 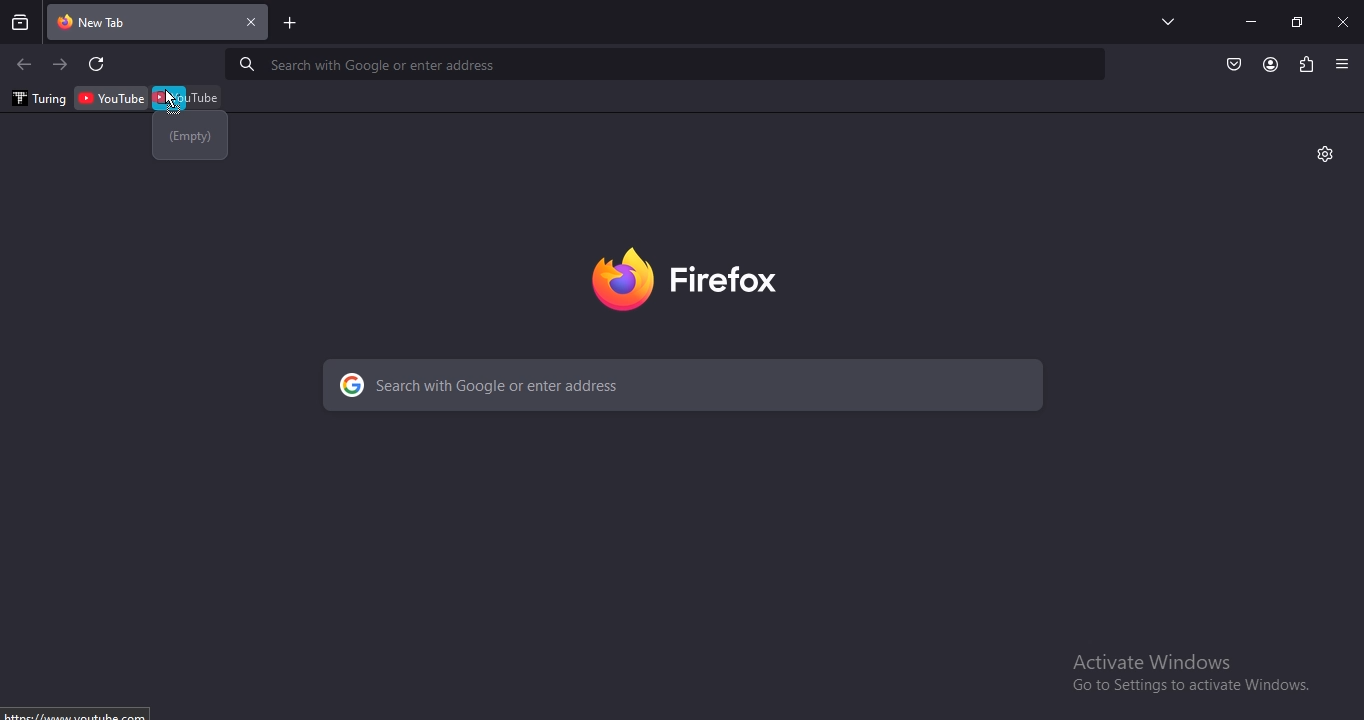 What do you see at coordinates (1299, 22) in the screenshot?
I see `restore windows` at bounding box center [1299, 22].